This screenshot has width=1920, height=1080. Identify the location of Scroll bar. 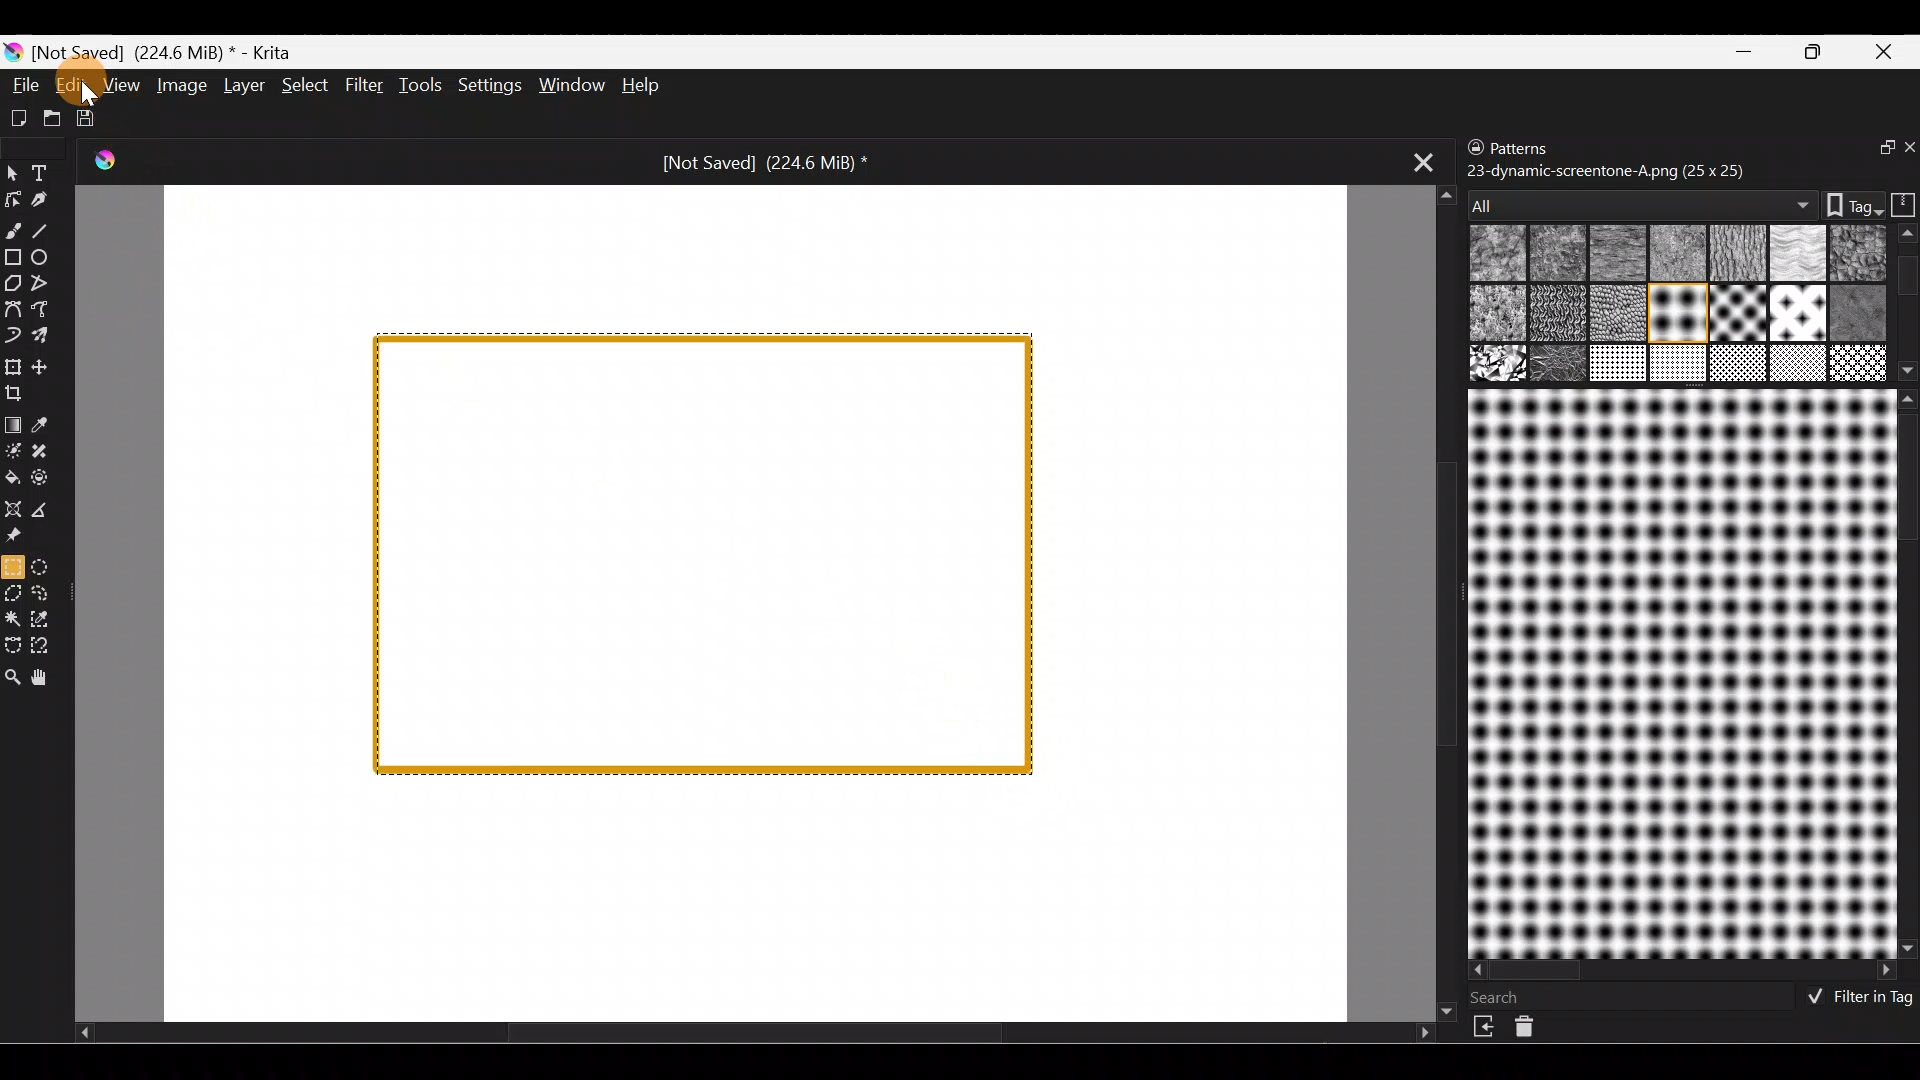
(1907, 673).